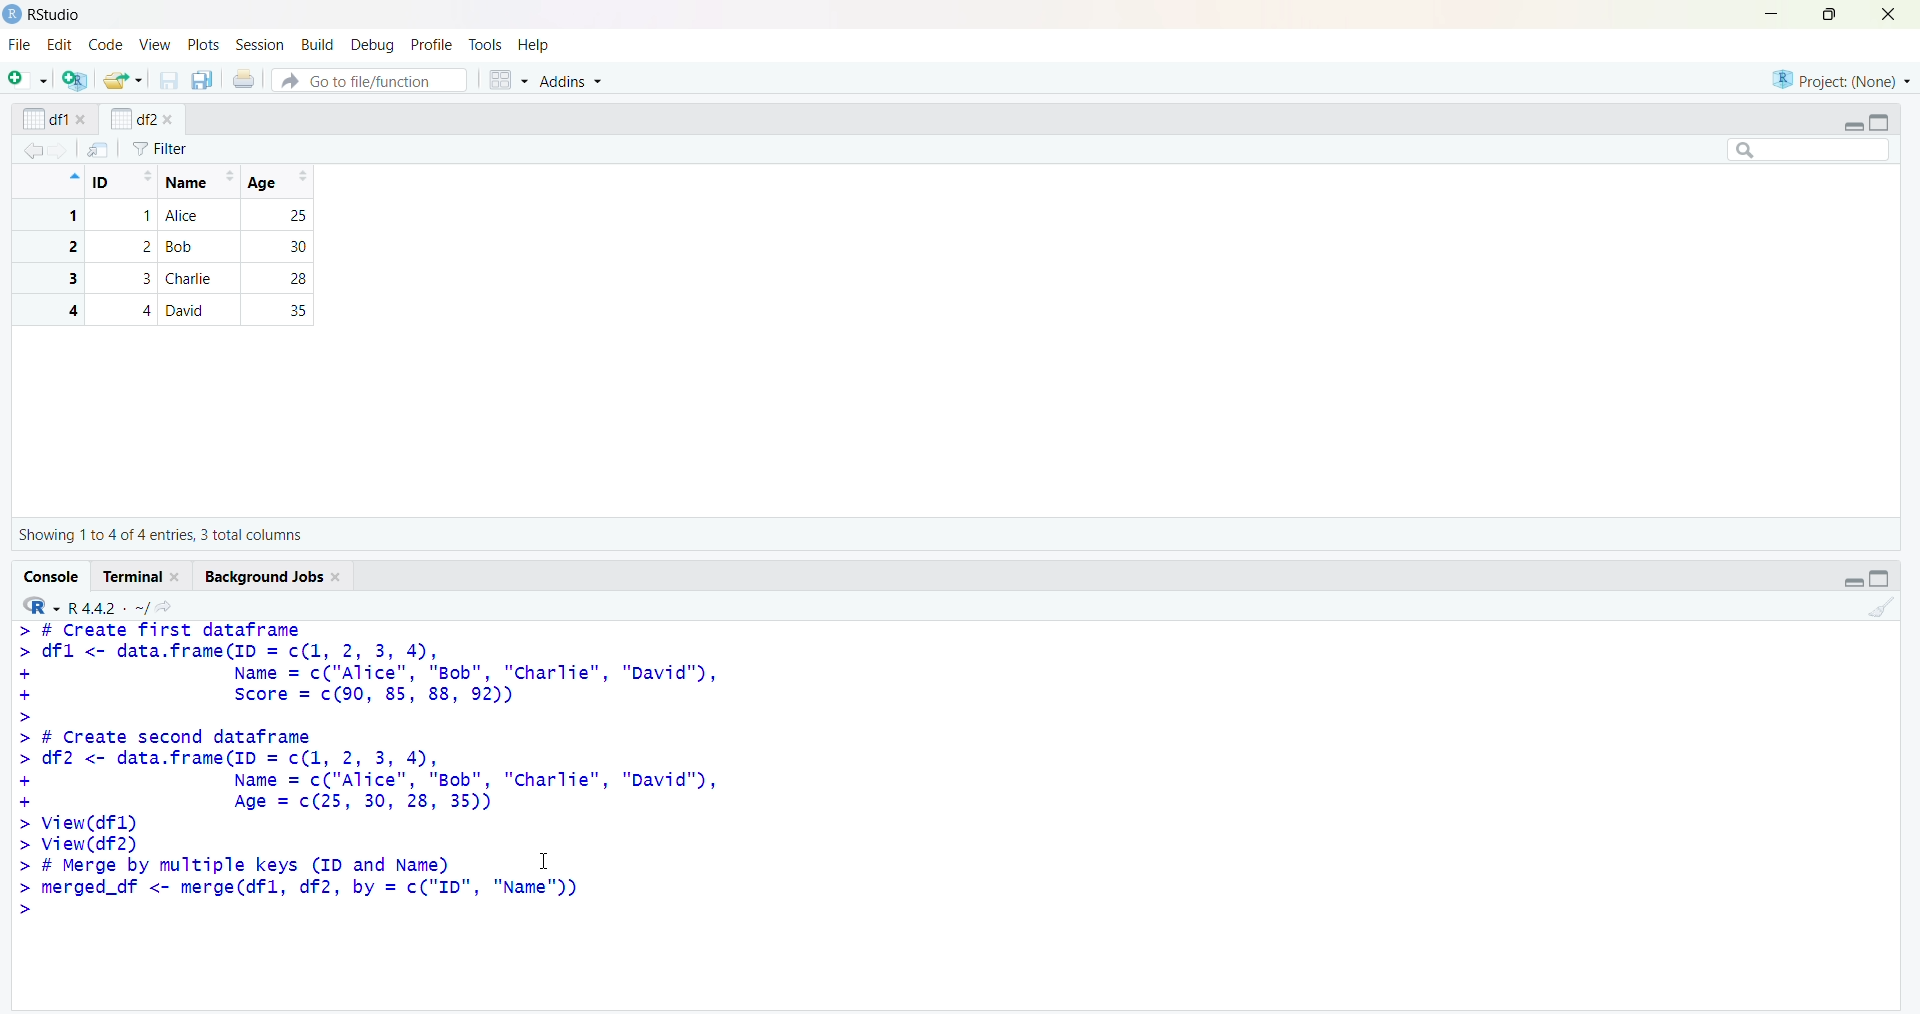  I want to click on age, so click(282, 182).